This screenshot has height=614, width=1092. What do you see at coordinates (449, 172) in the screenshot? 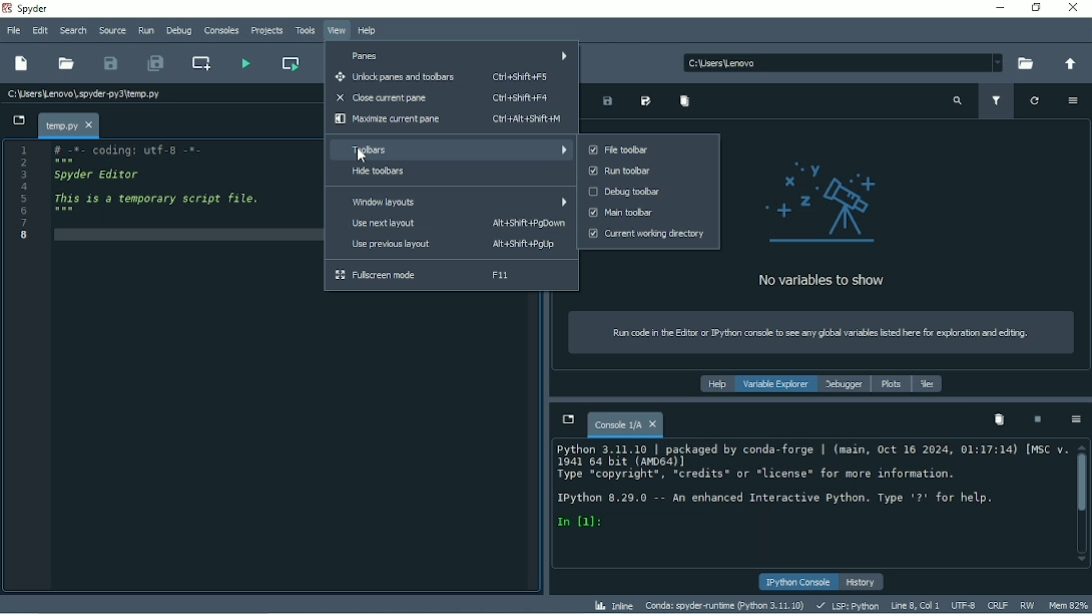
I see `Hide toolbars` at bounding box center [449, 172].